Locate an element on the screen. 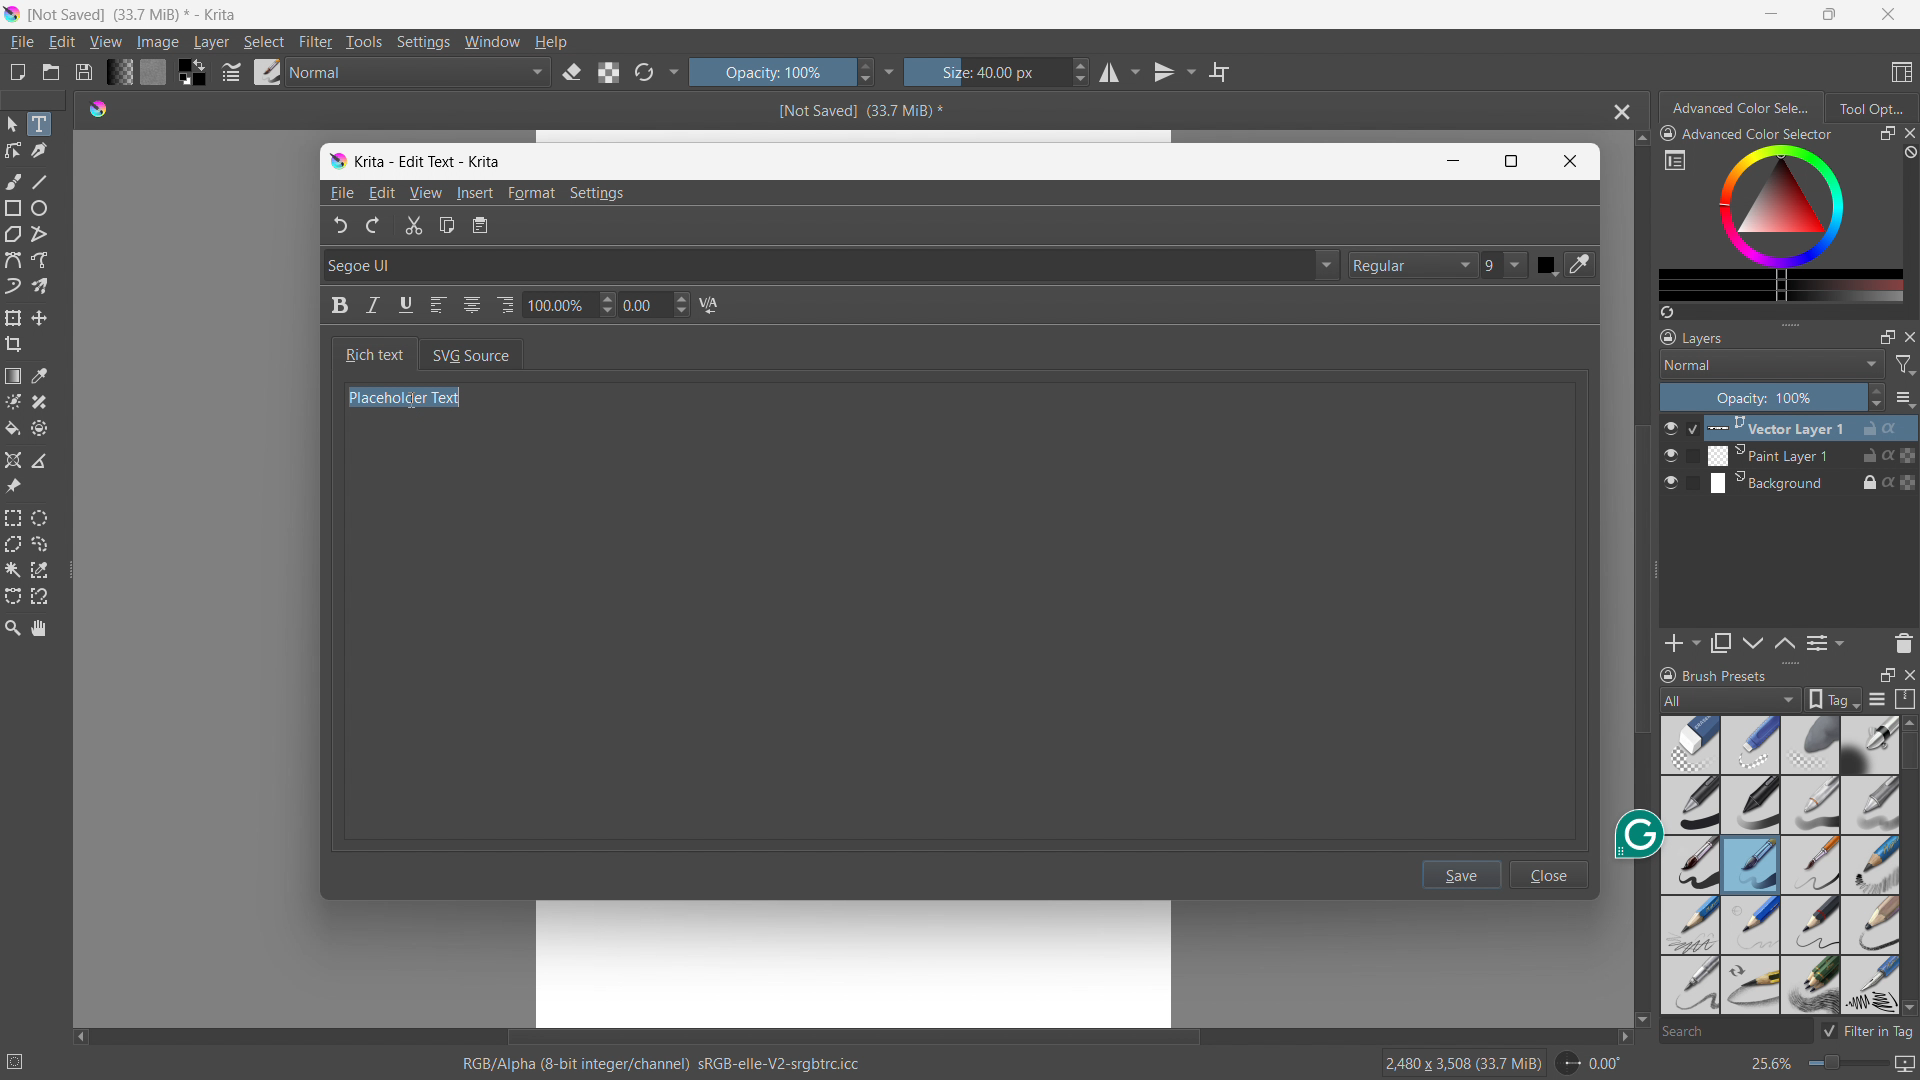 The width and height of the screenshot is (1920, 1080). move to a layer is located at coordinates (39, 318).